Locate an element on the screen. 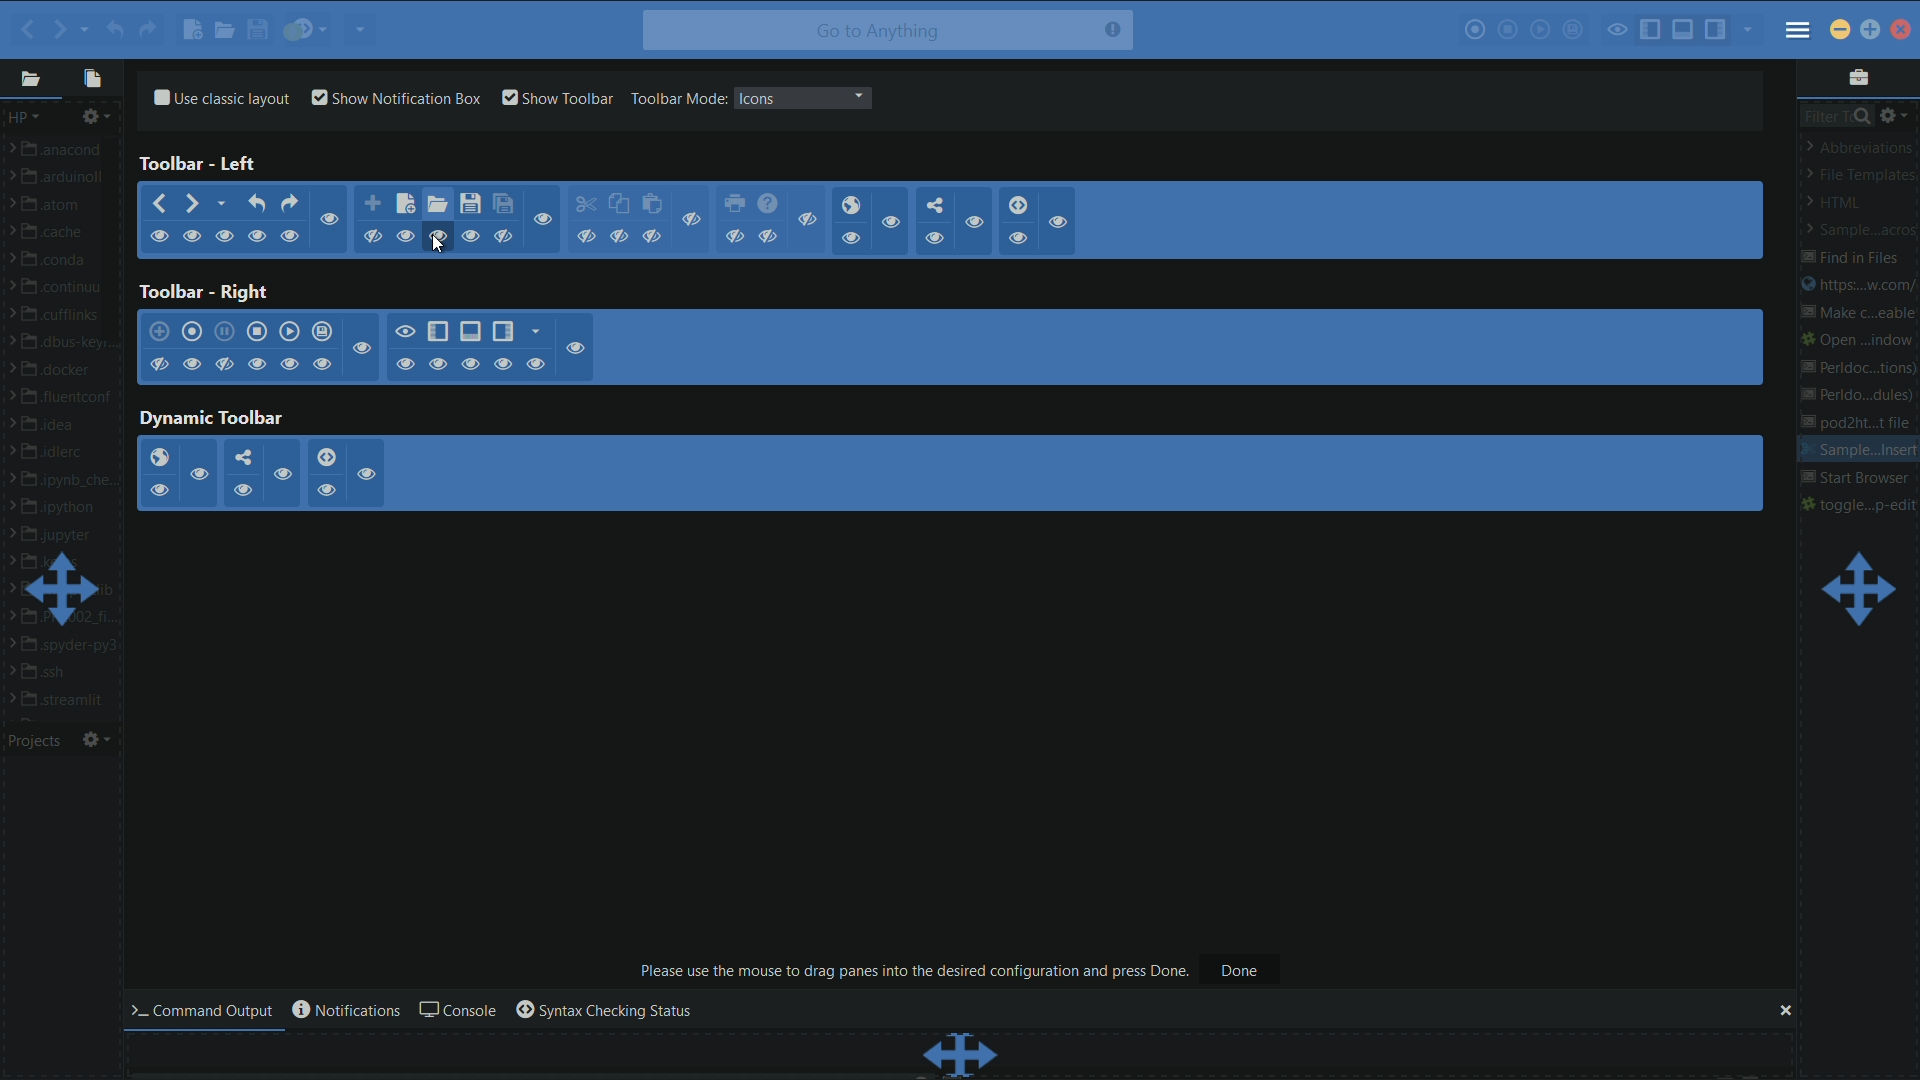 This screenshot has height=1080, width=1920. .jupyter is located at coordinates (62, 536).